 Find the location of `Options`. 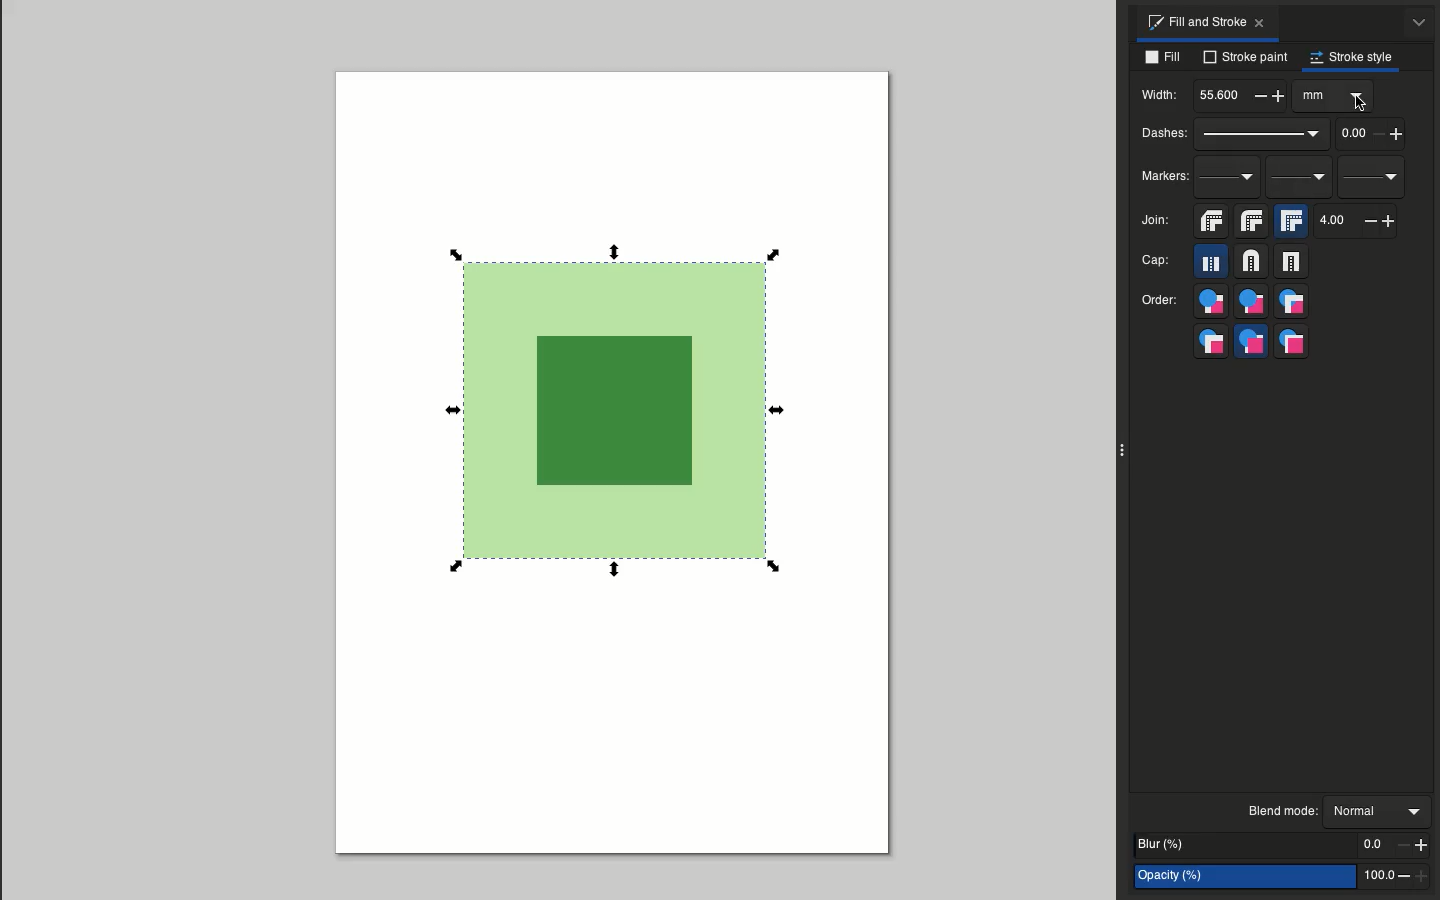

Options is located at coordinates (1334, 95).